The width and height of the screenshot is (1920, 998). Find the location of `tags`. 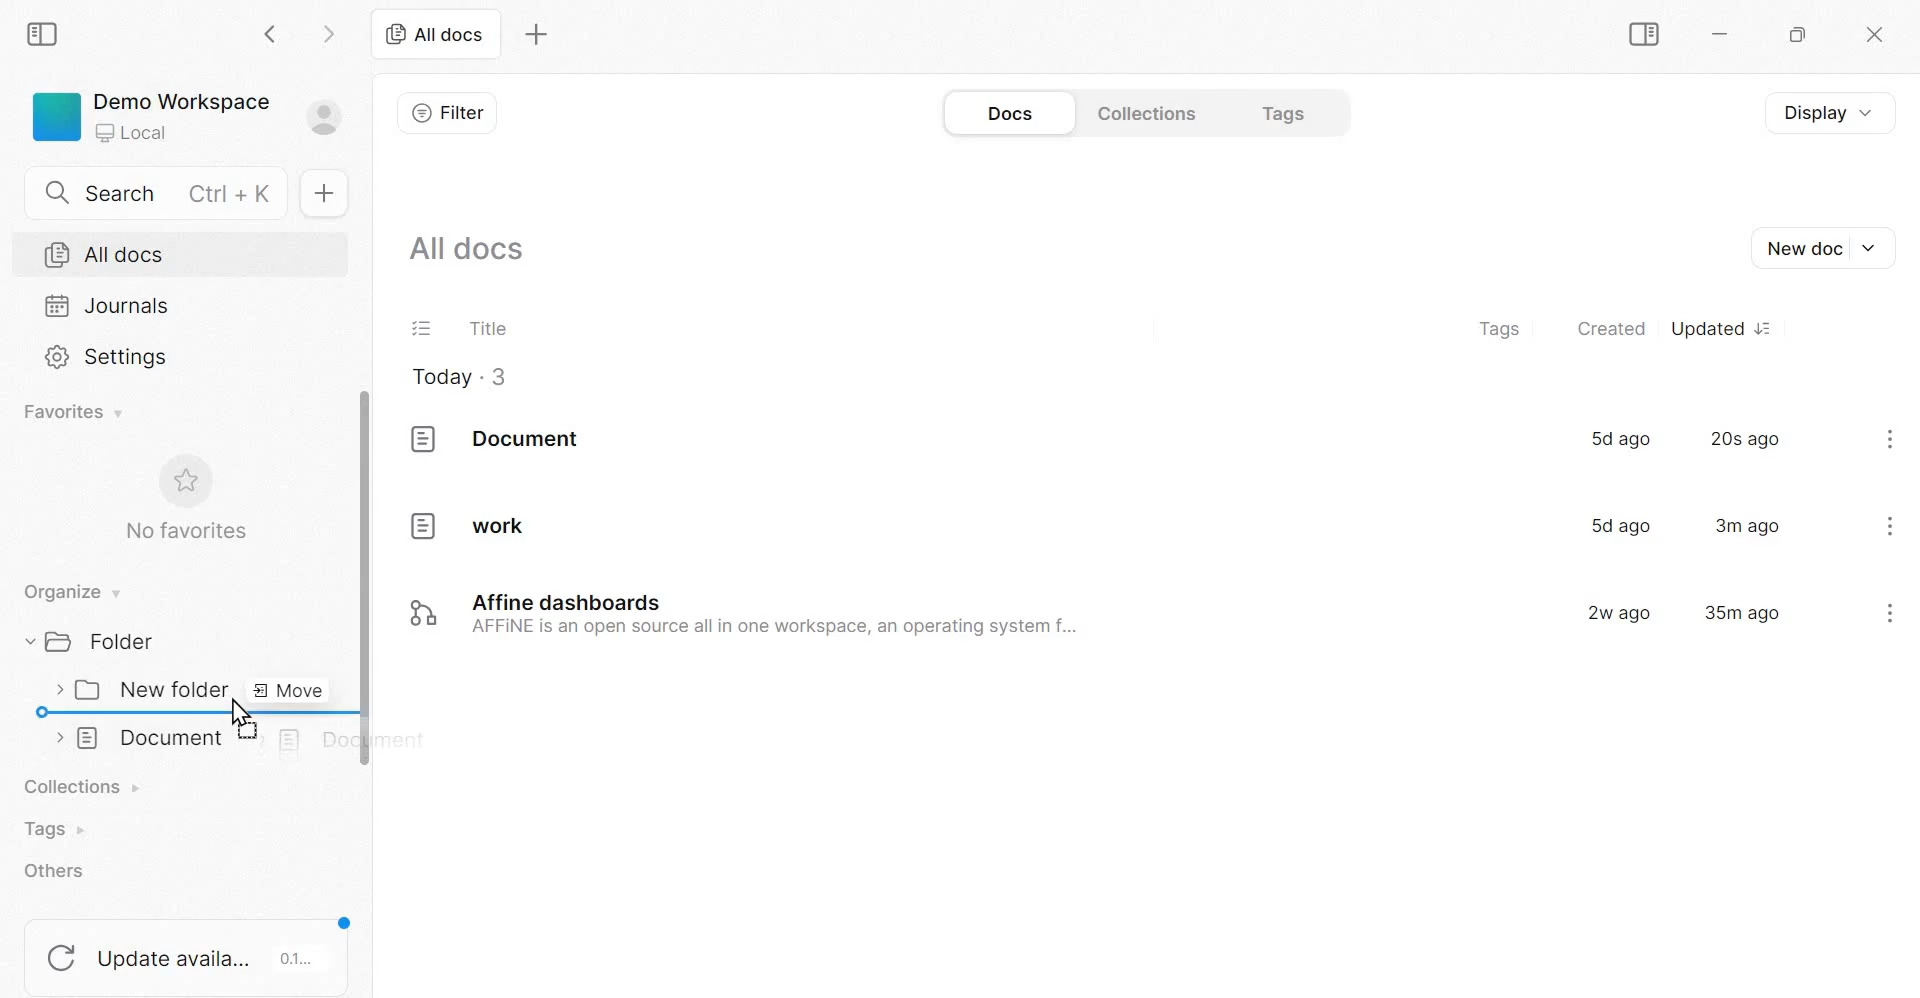

tags is located at coordinates (1501, 326).